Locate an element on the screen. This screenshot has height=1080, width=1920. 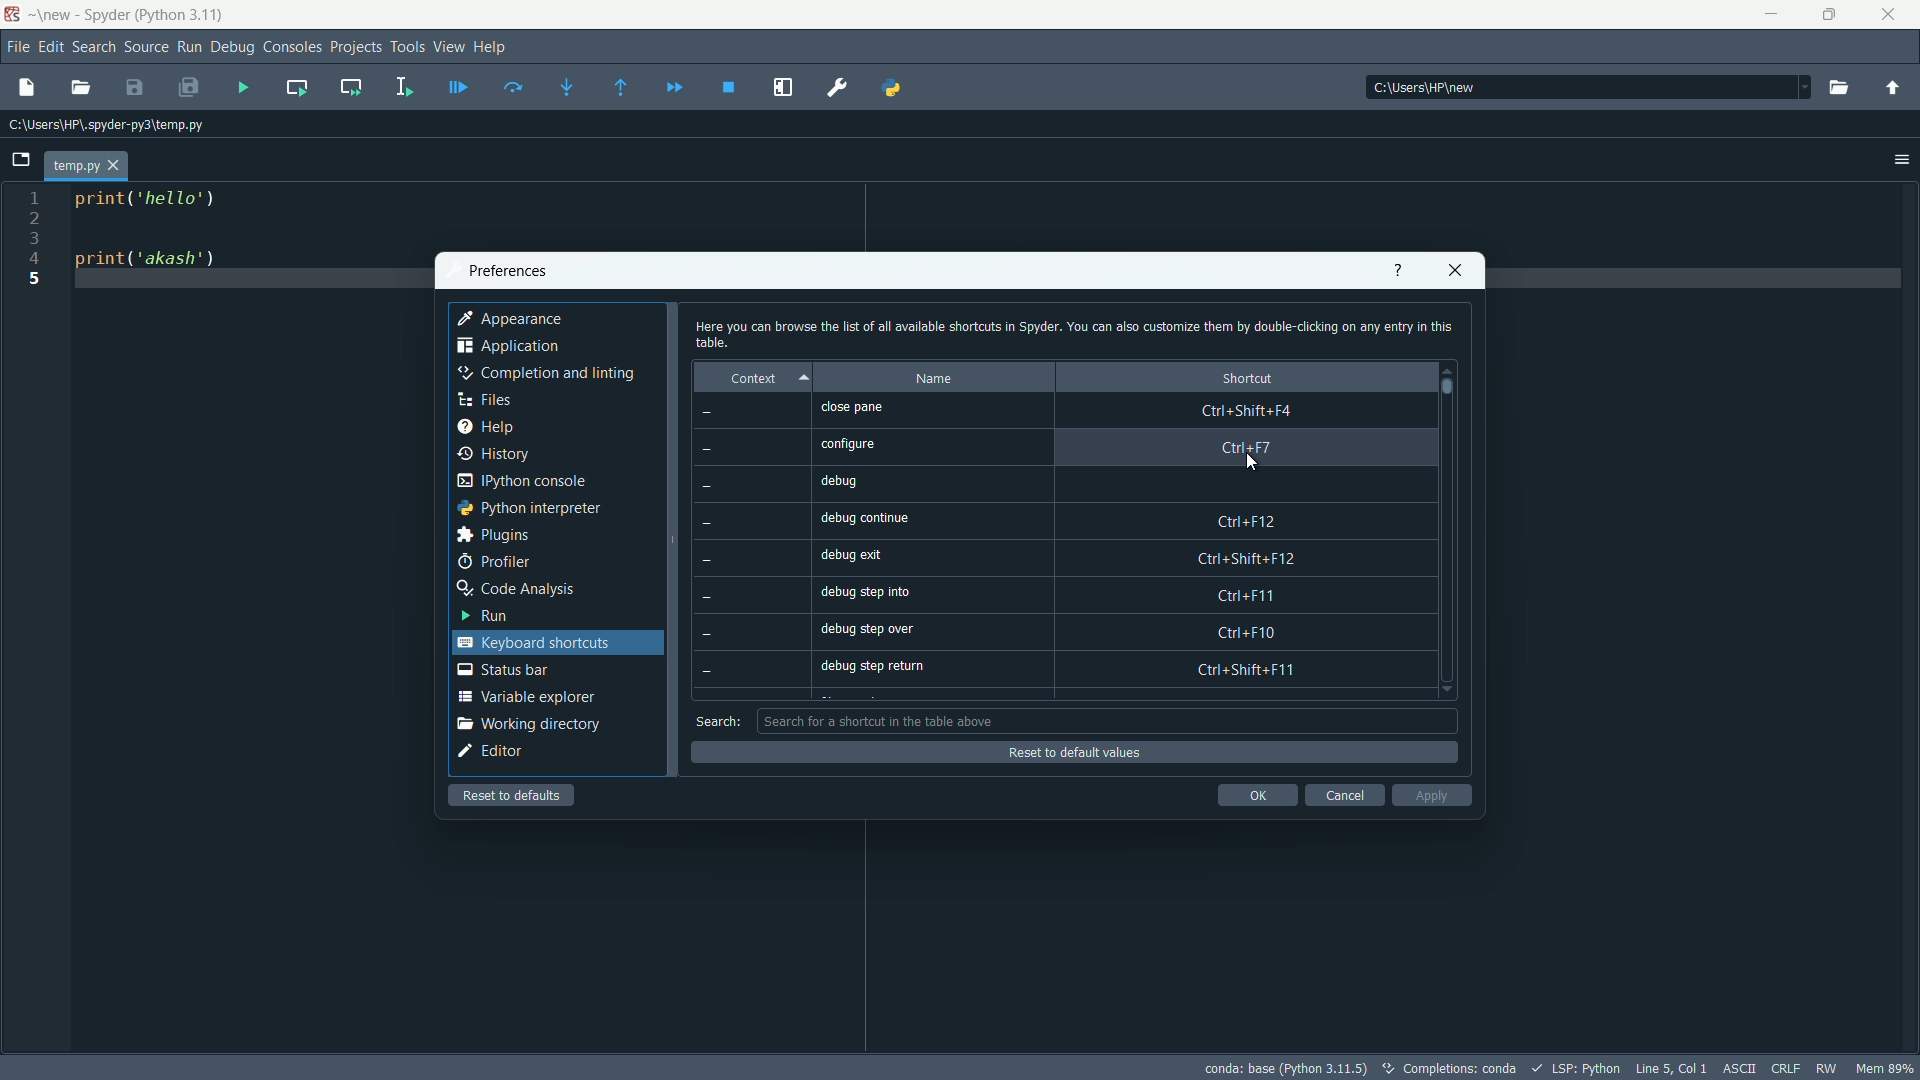
text - Here you can browse the list of all available shortcuts in Spyder. You can also customize them by double-clicking on any entry in this table. is located at coordinates (1072, 333).